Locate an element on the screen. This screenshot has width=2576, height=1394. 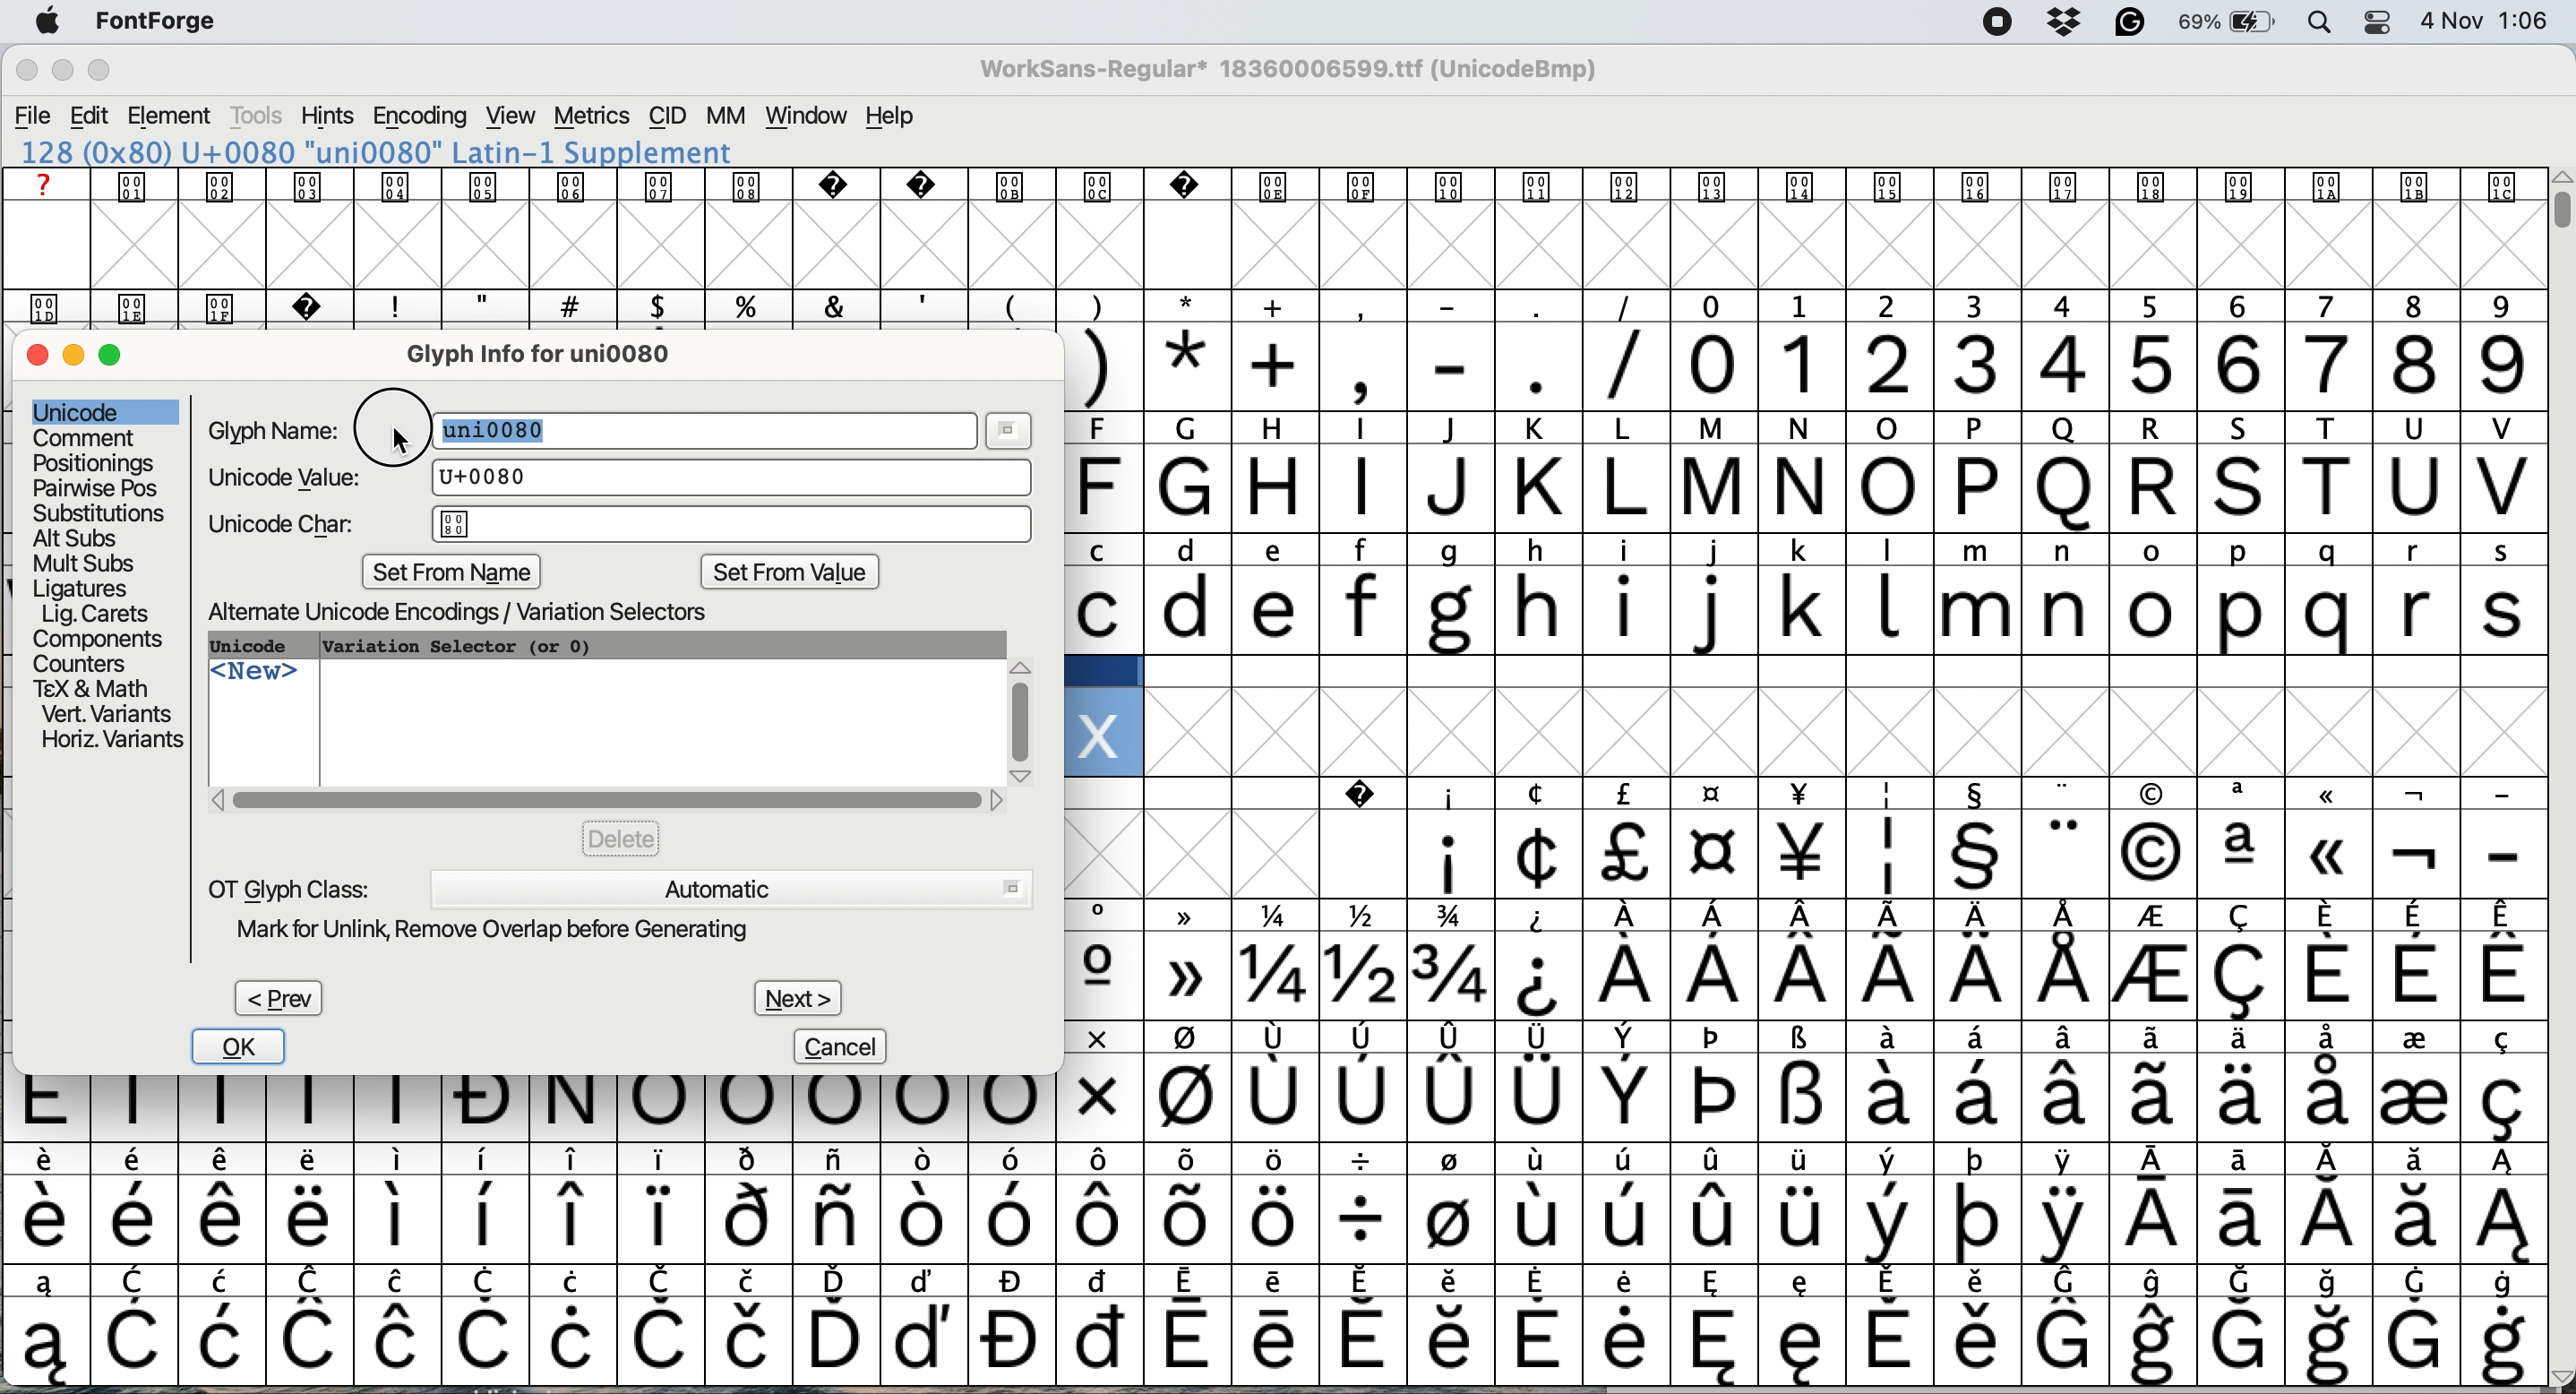
special characters is located at coordinates (1360, 366).